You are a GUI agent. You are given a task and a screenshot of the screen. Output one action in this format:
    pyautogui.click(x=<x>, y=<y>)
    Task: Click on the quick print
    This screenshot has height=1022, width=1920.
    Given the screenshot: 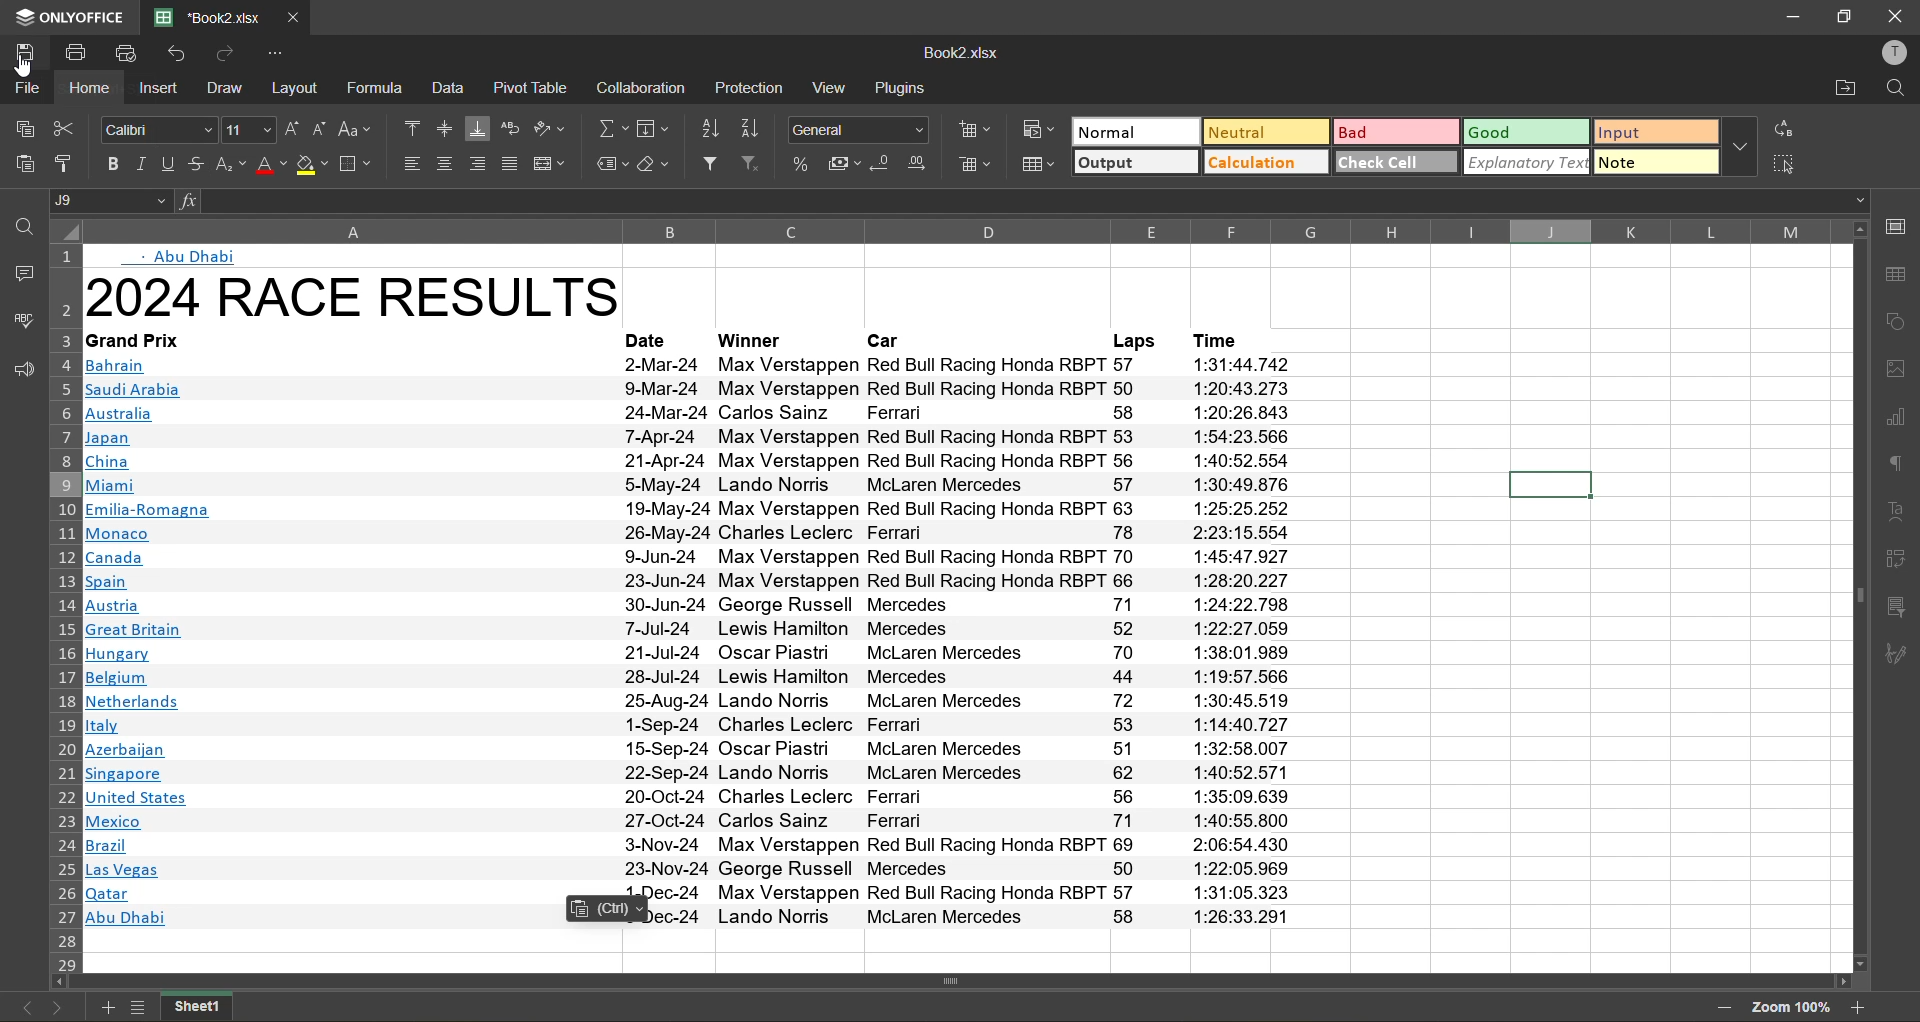 What is the action you would take?
    pyautogui.click(x=128, y=53)
    